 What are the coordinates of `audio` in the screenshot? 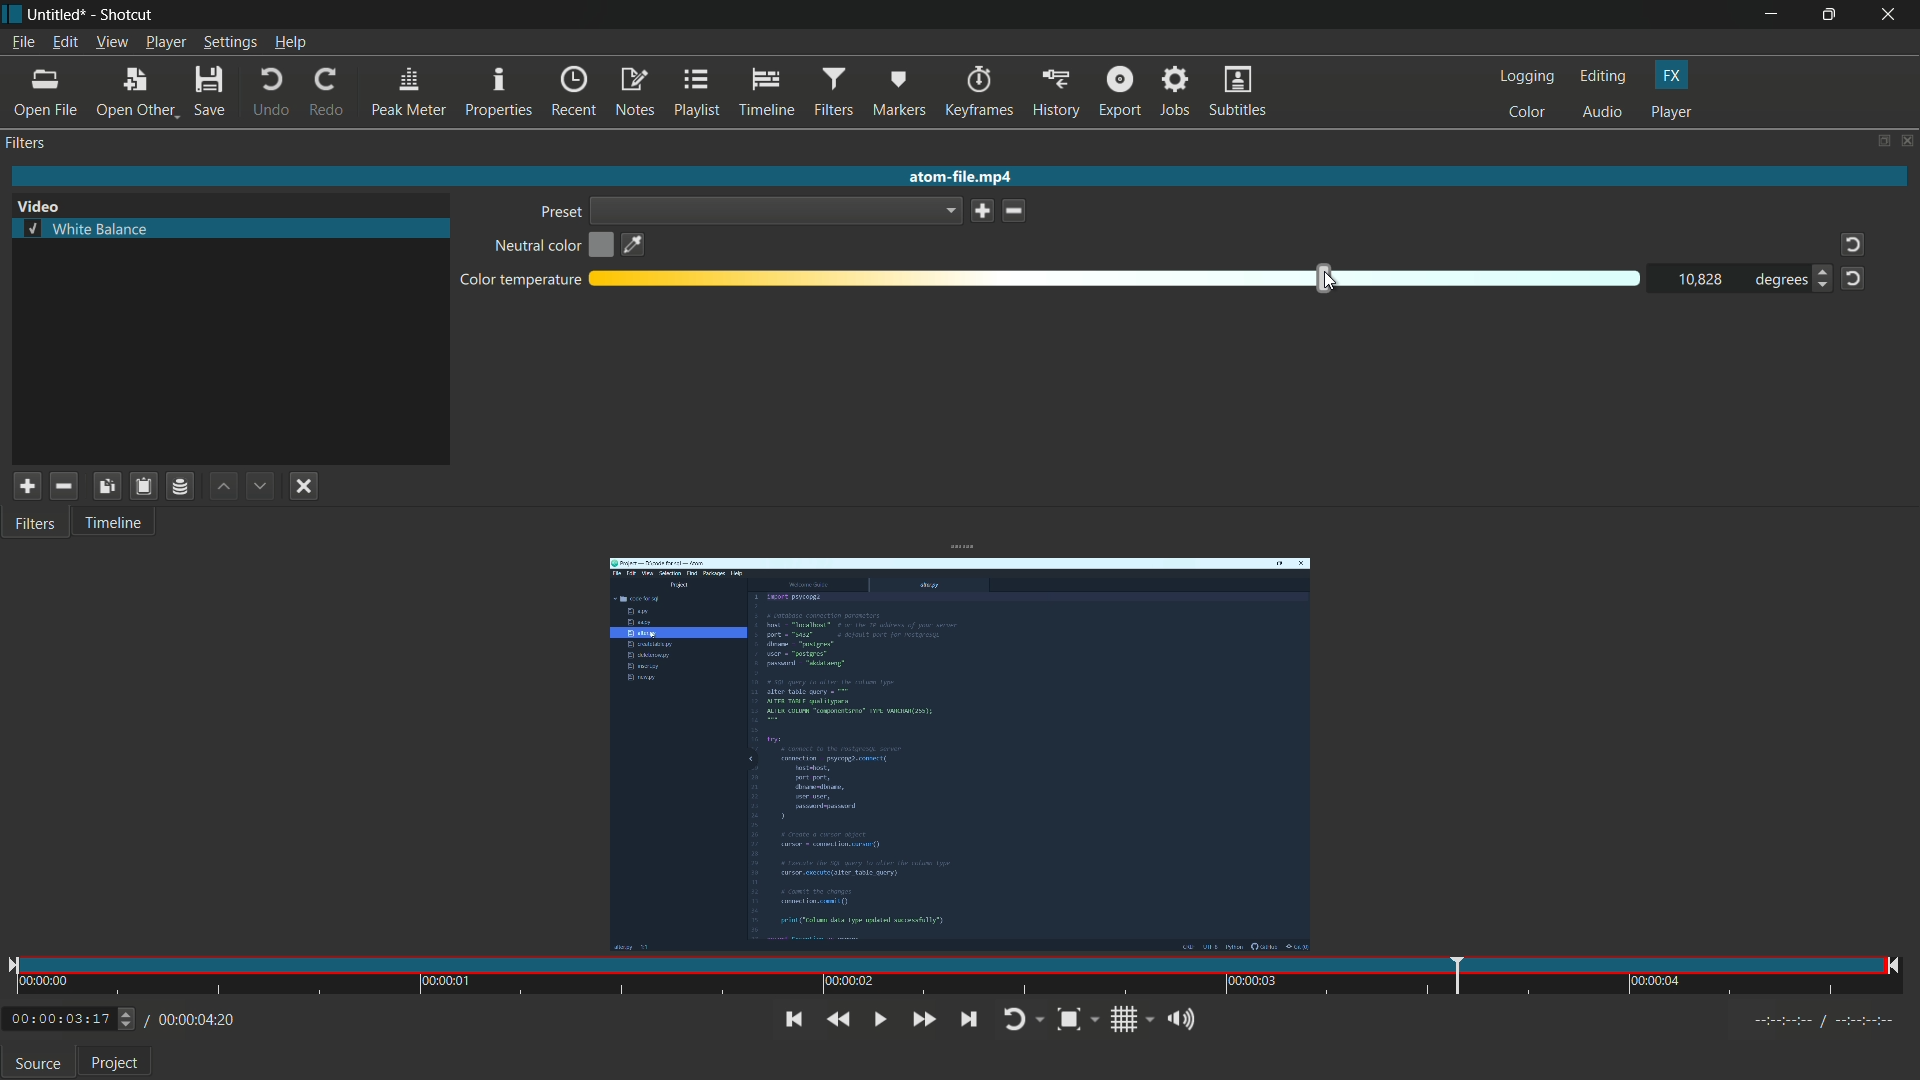 It's located at (1601, 113).